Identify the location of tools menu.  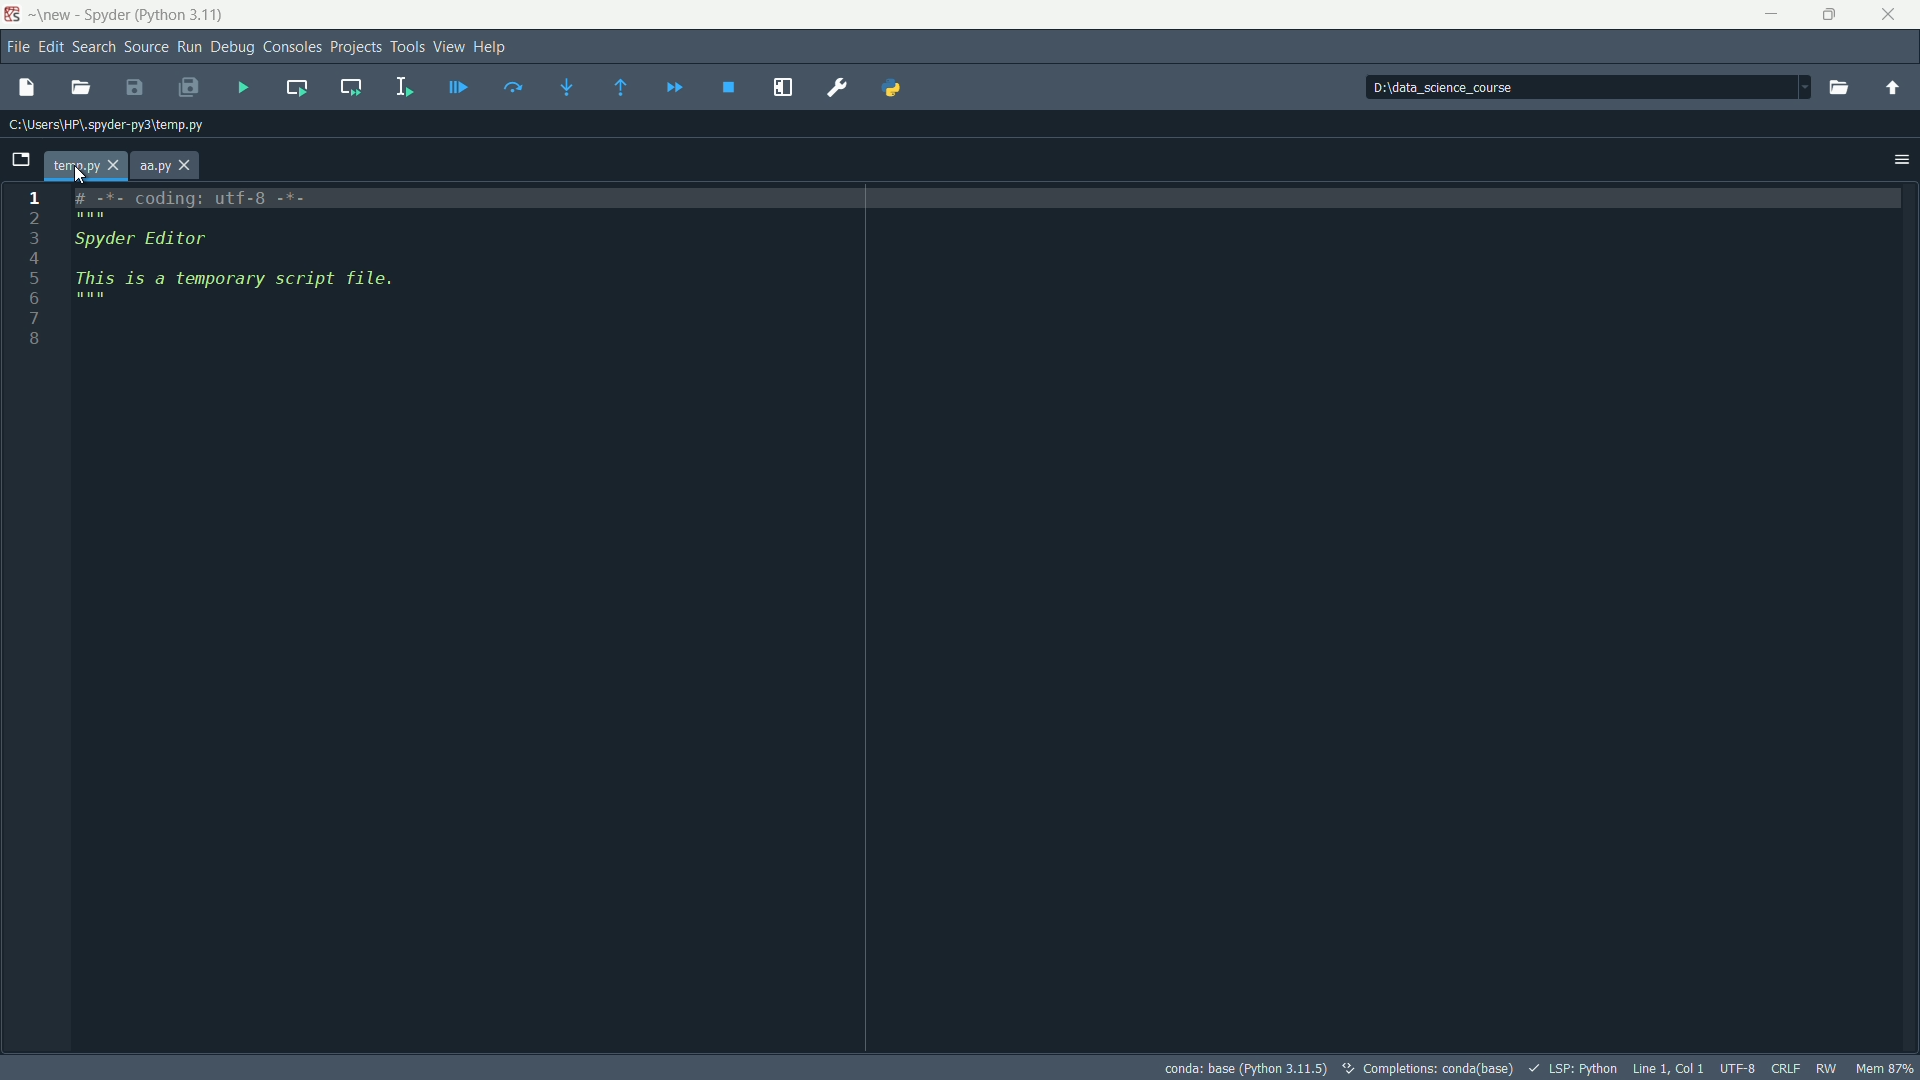
(408, 47).